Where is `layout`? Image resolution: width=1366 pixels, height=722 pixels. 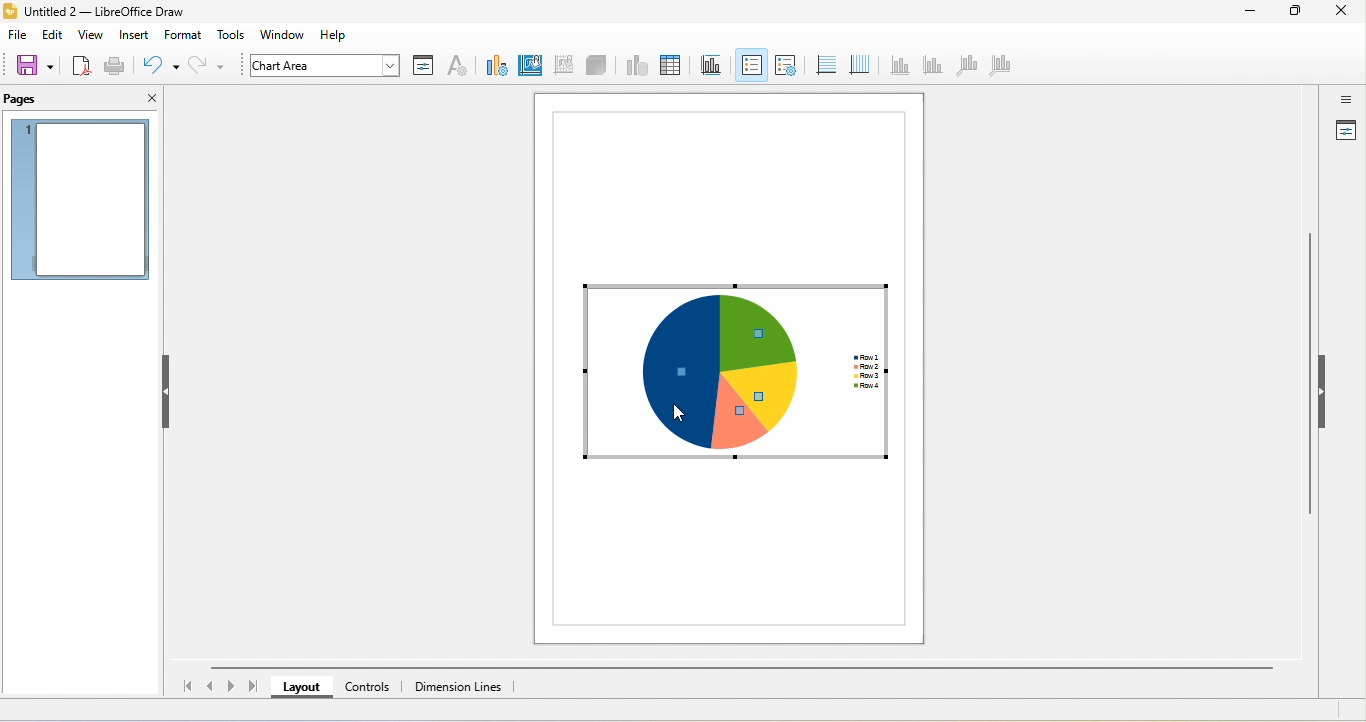 layout is located at coordinates (301, 686).